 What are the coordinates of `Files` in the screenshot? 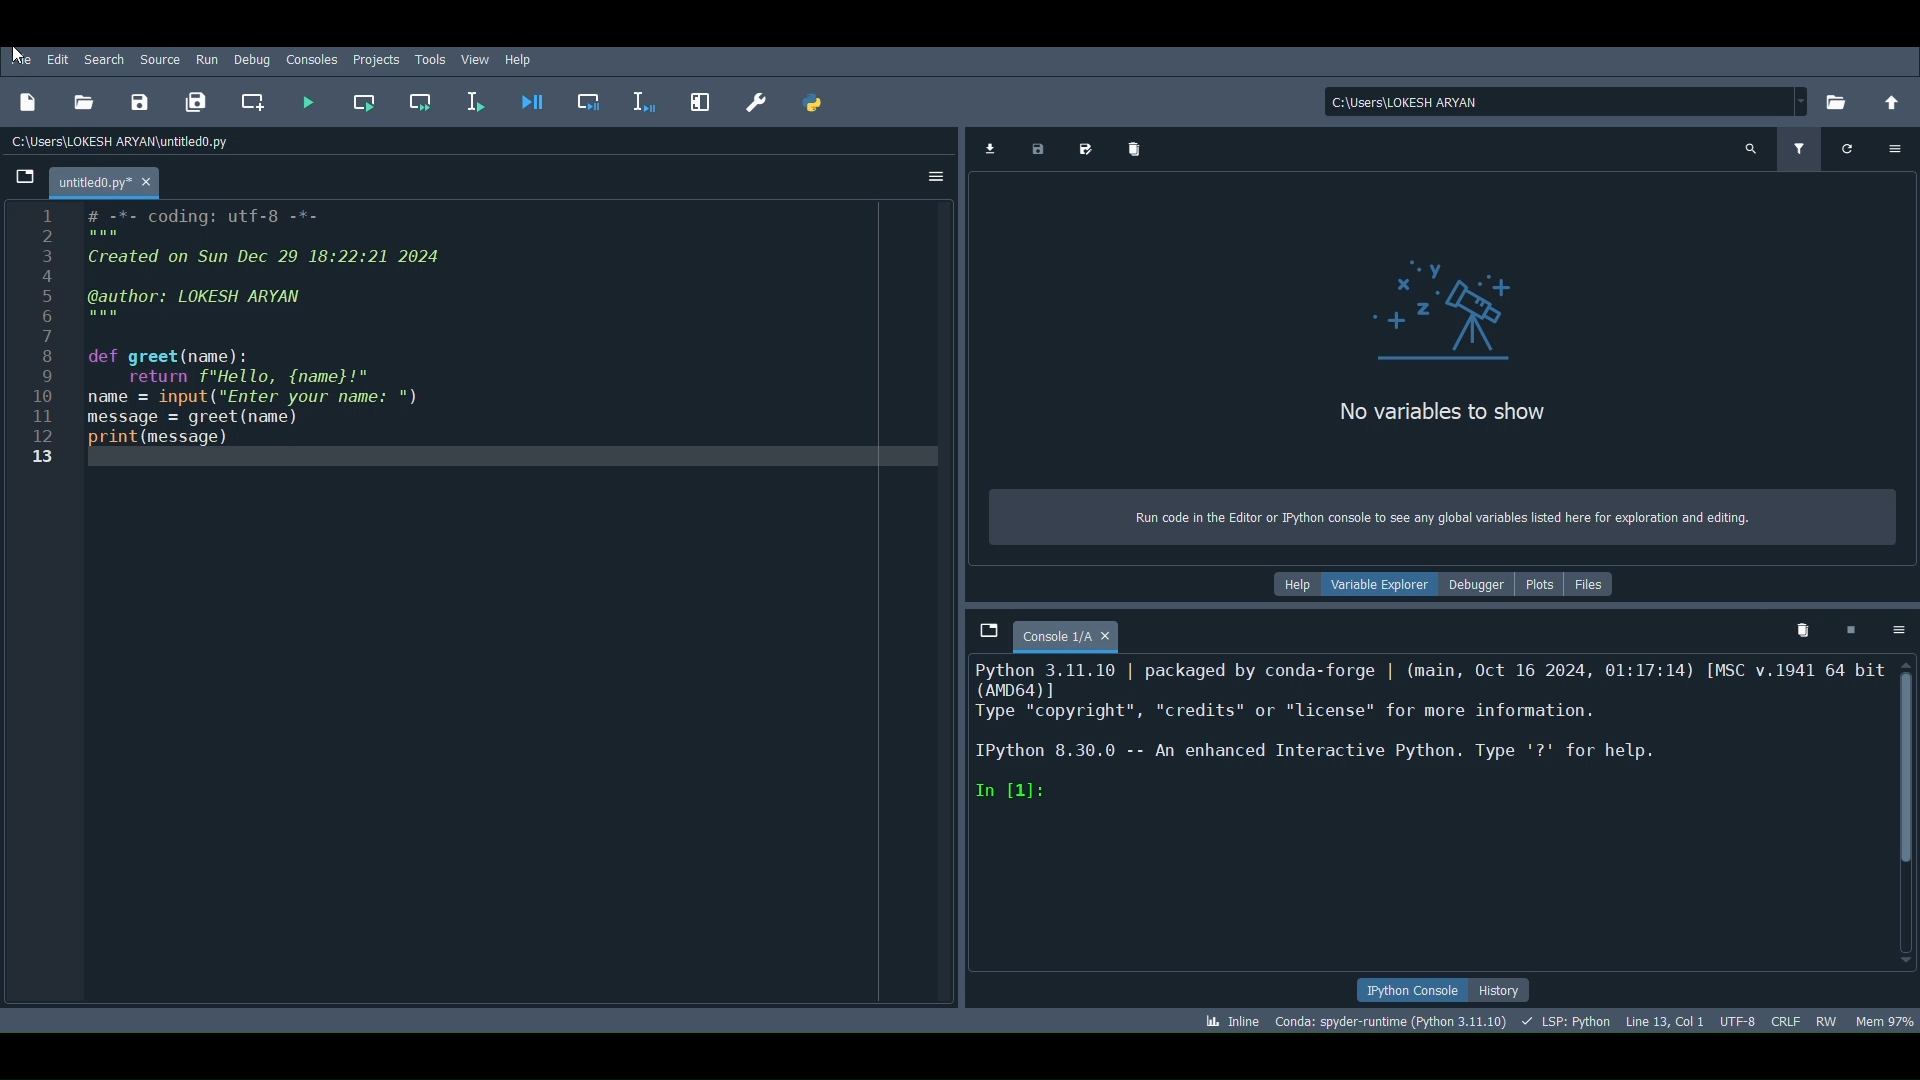 It's located at (1594, 585).